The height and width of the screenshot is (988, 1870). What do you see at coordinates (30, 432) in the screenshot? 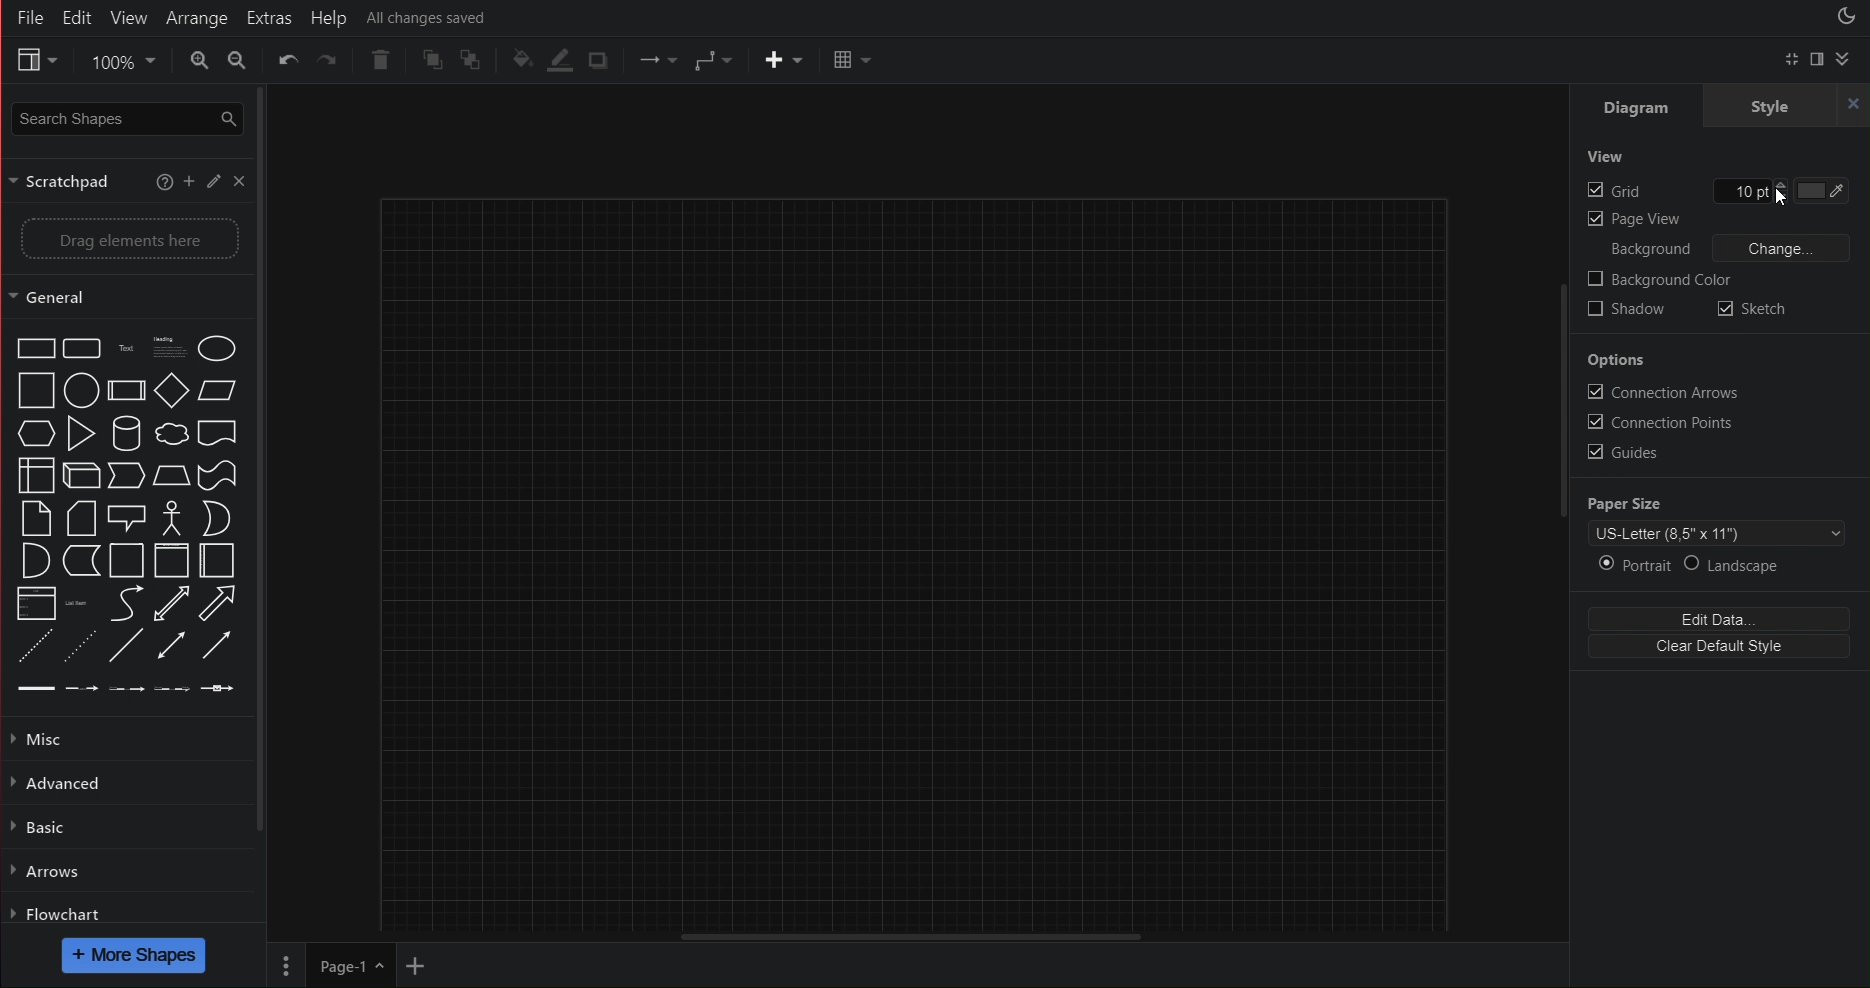
I see `hexagon` at bounding box center [30, 432].